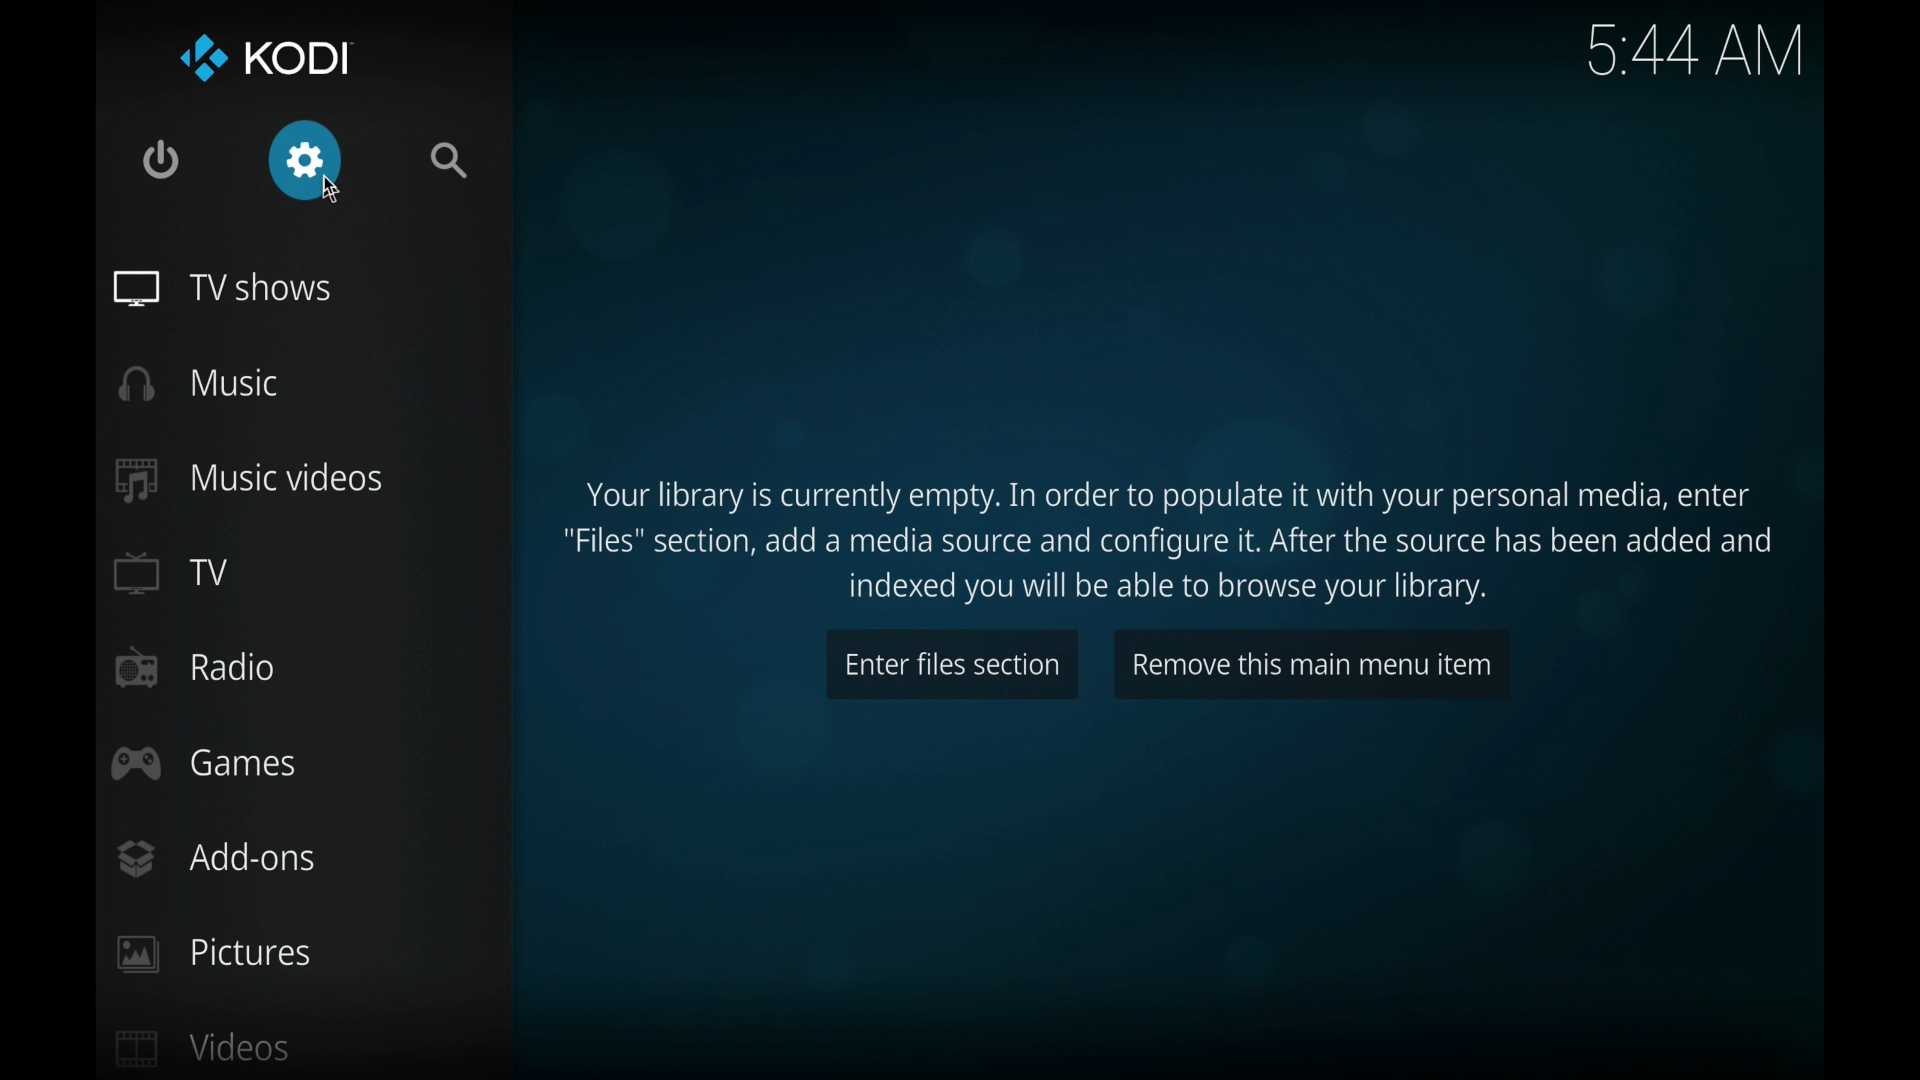  What do you see at coordinates (248, 479) in the screenshot?
I see `music videos` at bounding box center [248, 479].